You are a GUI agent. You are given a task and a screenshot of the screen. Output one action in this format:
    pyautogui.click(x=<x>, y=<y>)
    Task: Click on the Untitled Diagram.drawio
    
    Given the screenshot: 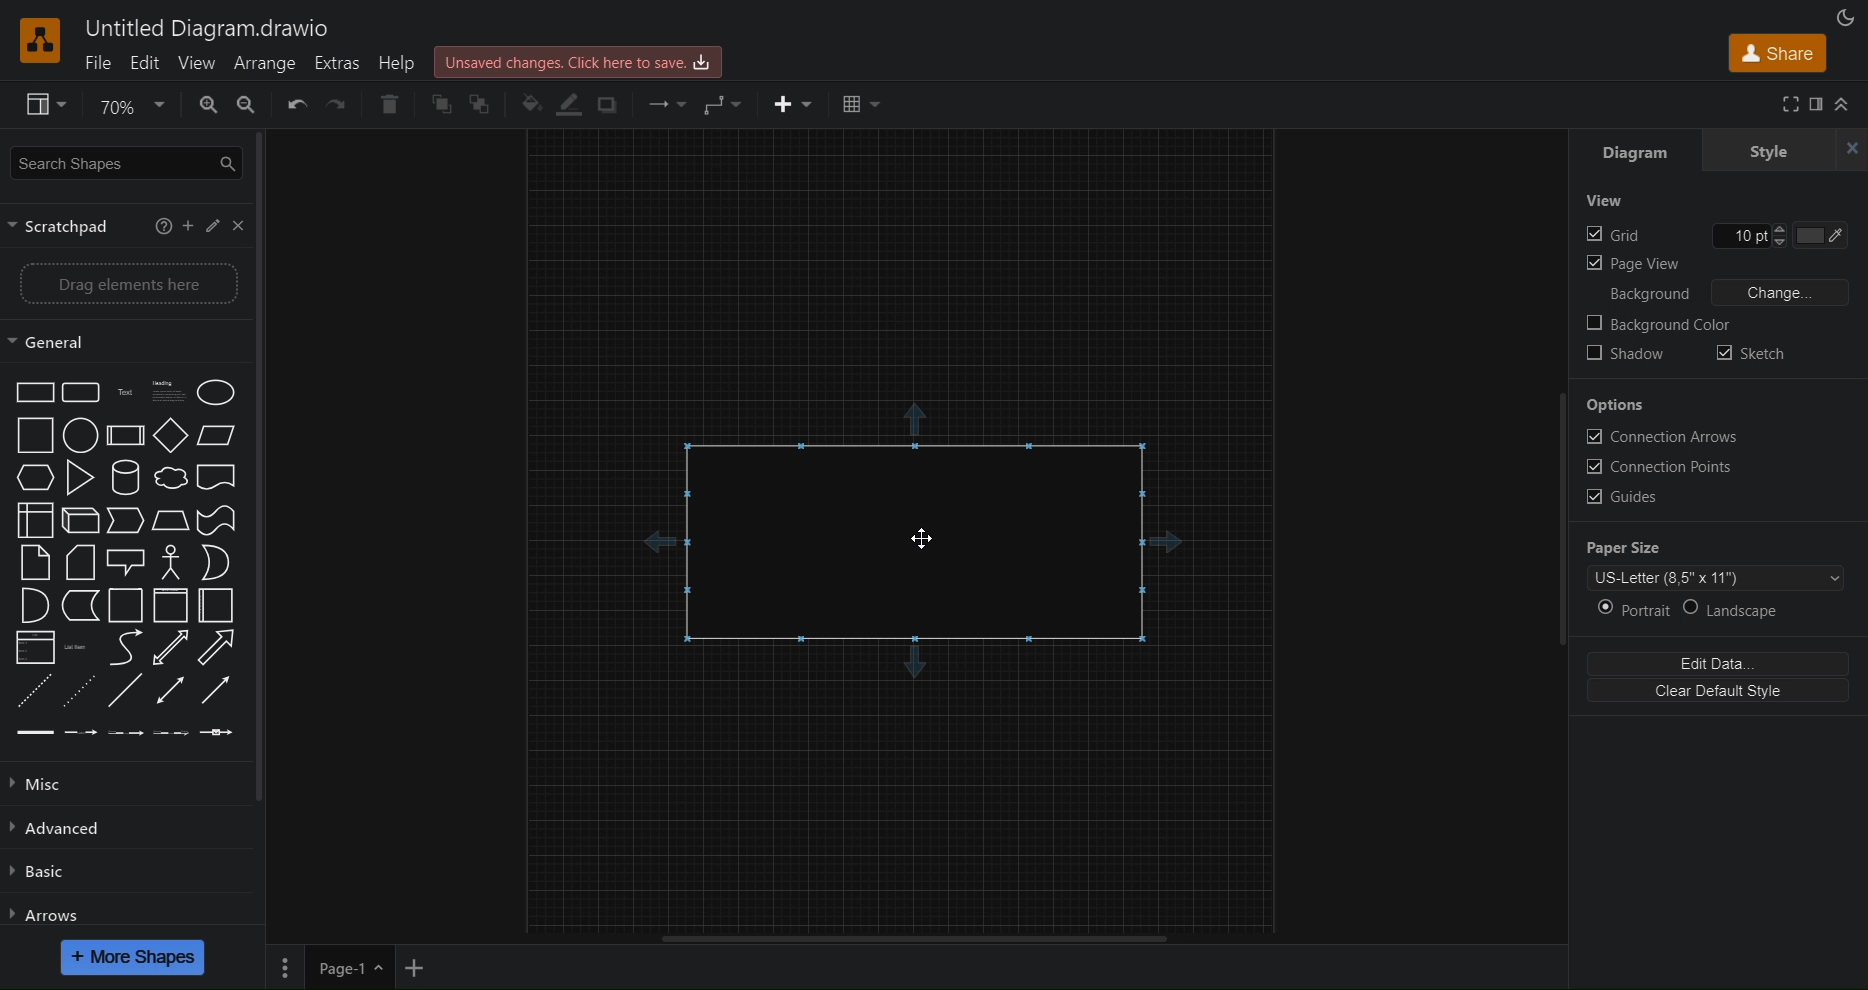 What is the action you would take?
    pyautogui.click(x=210, y=28)
    